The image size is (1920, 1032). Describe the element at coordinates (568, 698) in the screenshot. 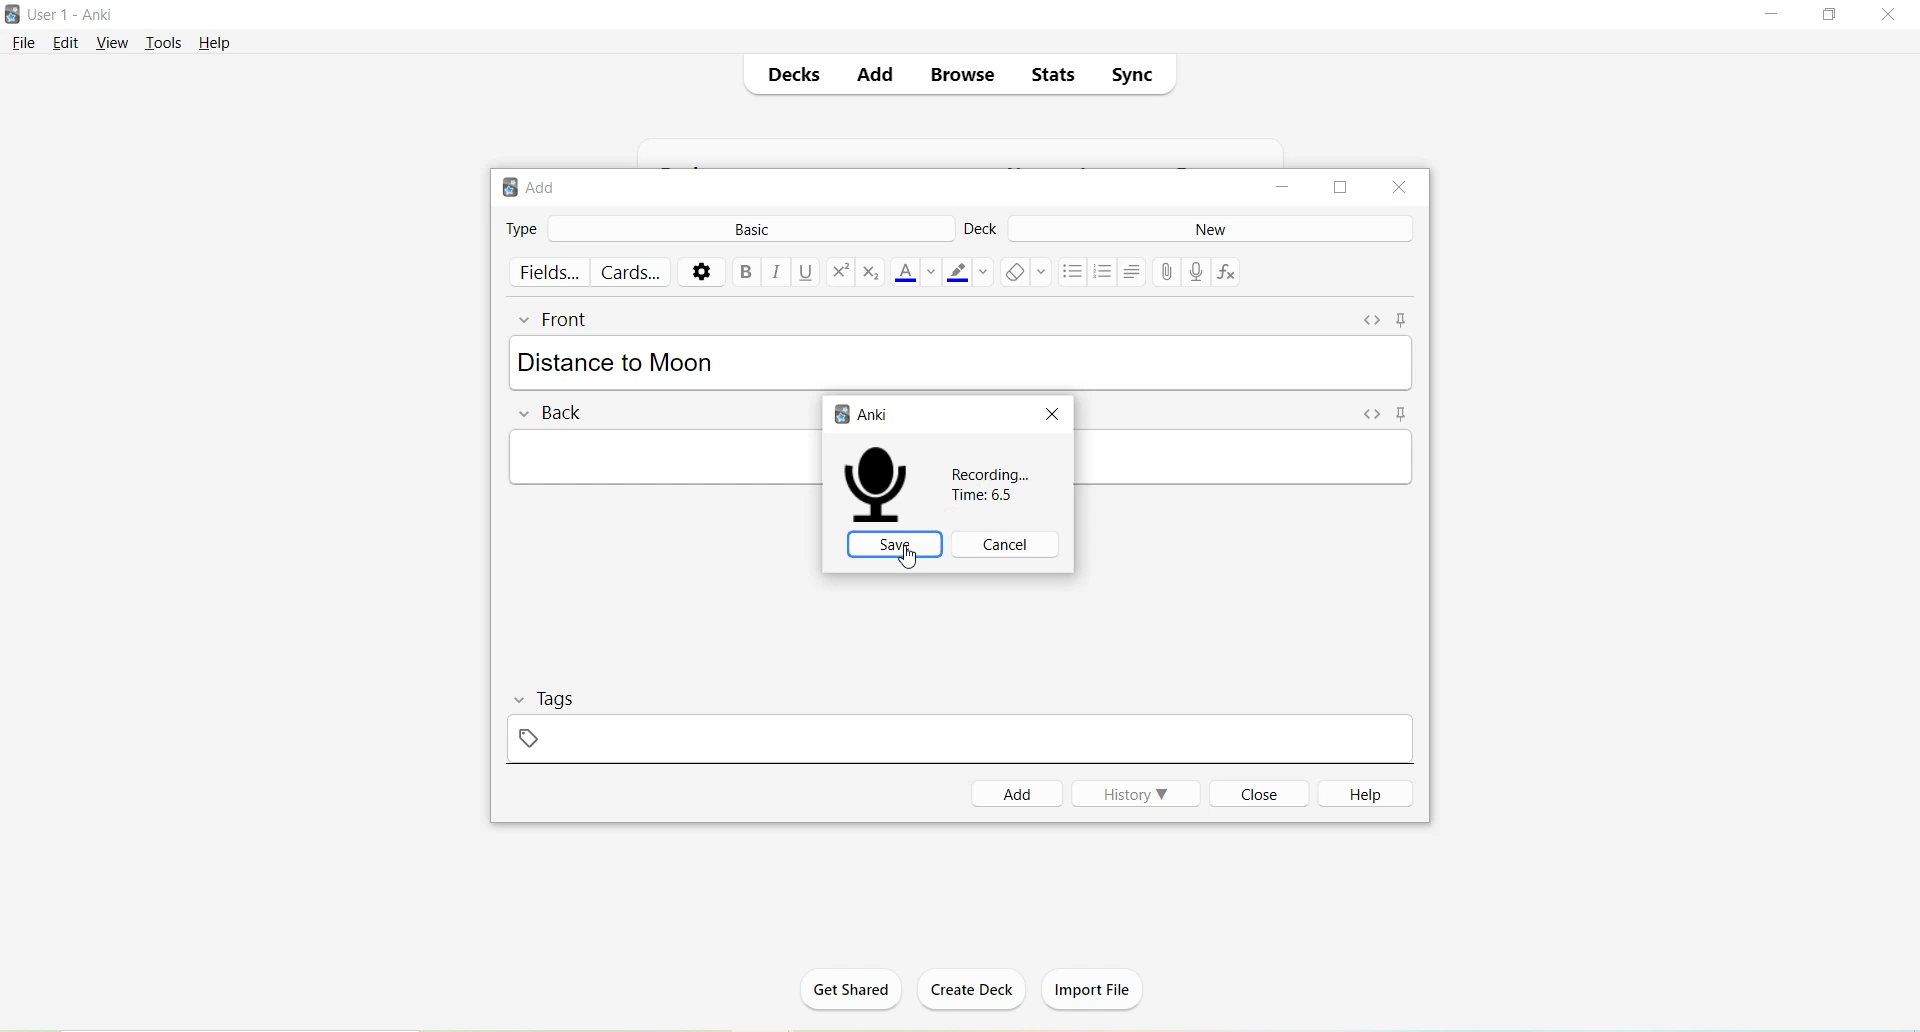

I see `Tags` at that location.